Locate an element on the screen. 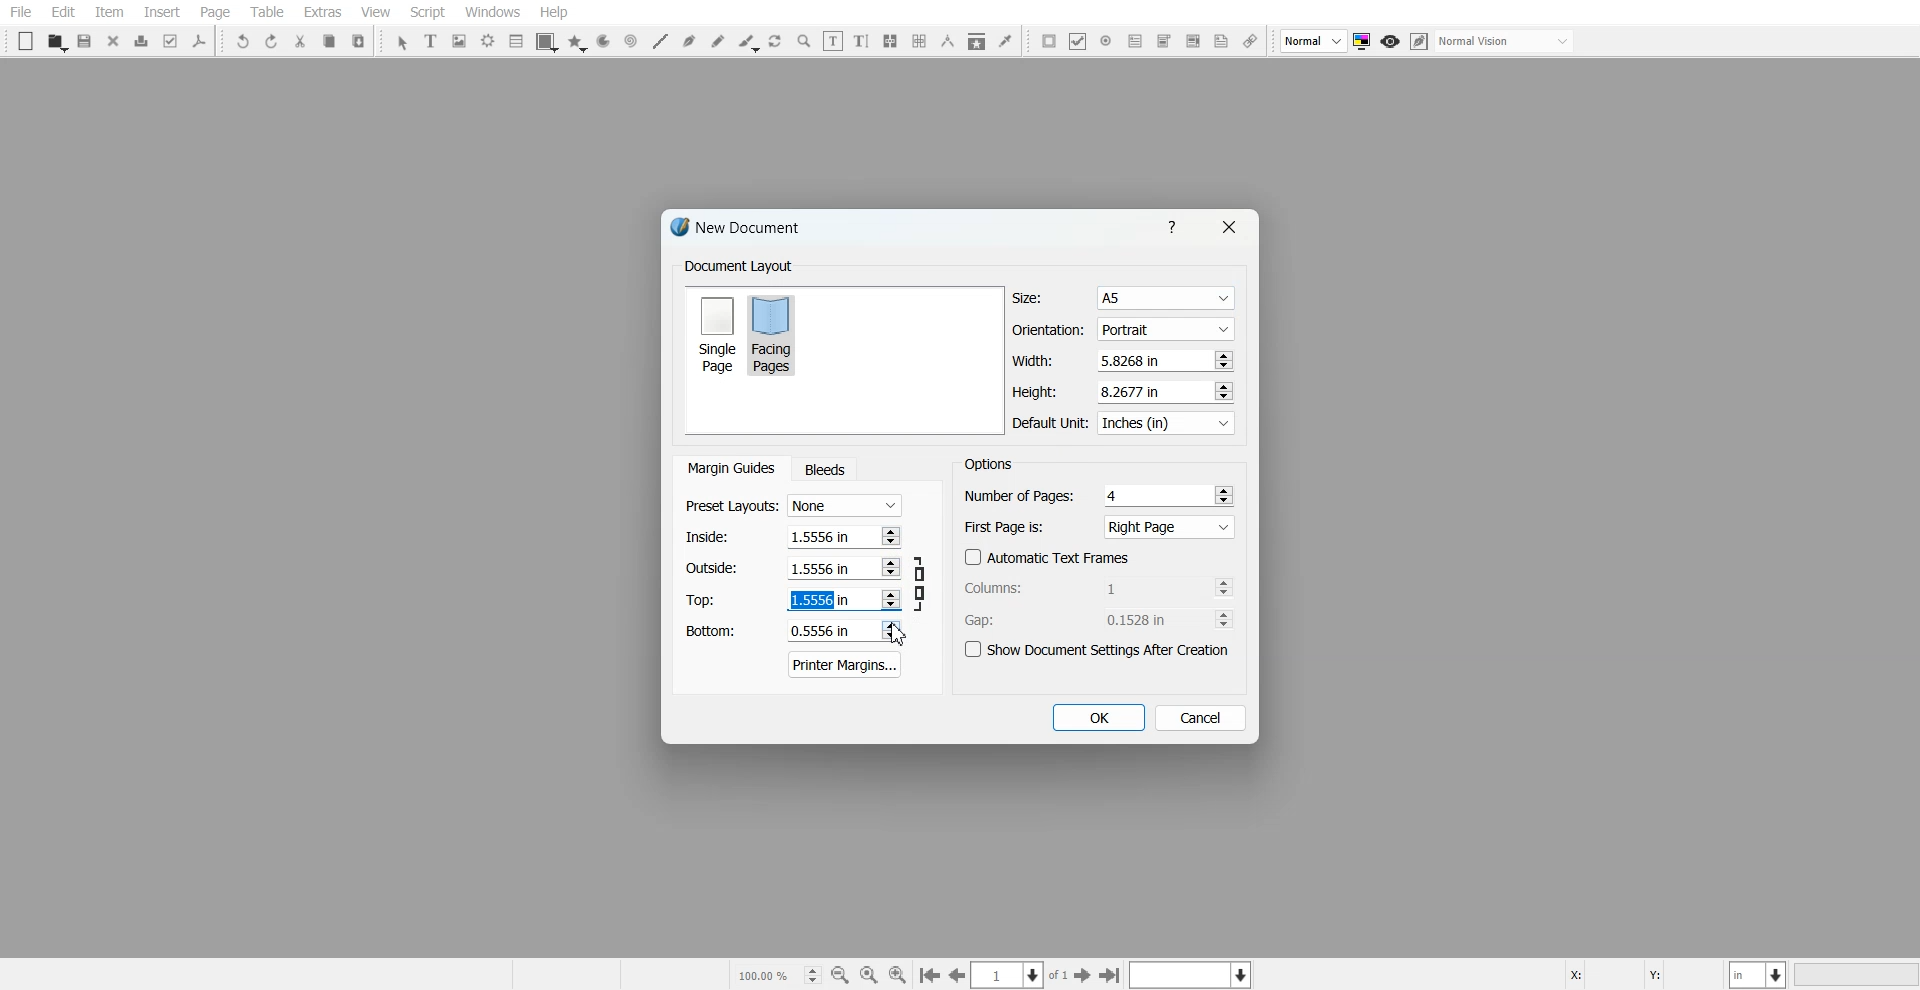 The width and height of the screenshot is (1920, 990). Unlink Text Frame is located at coordinates (920, 41).